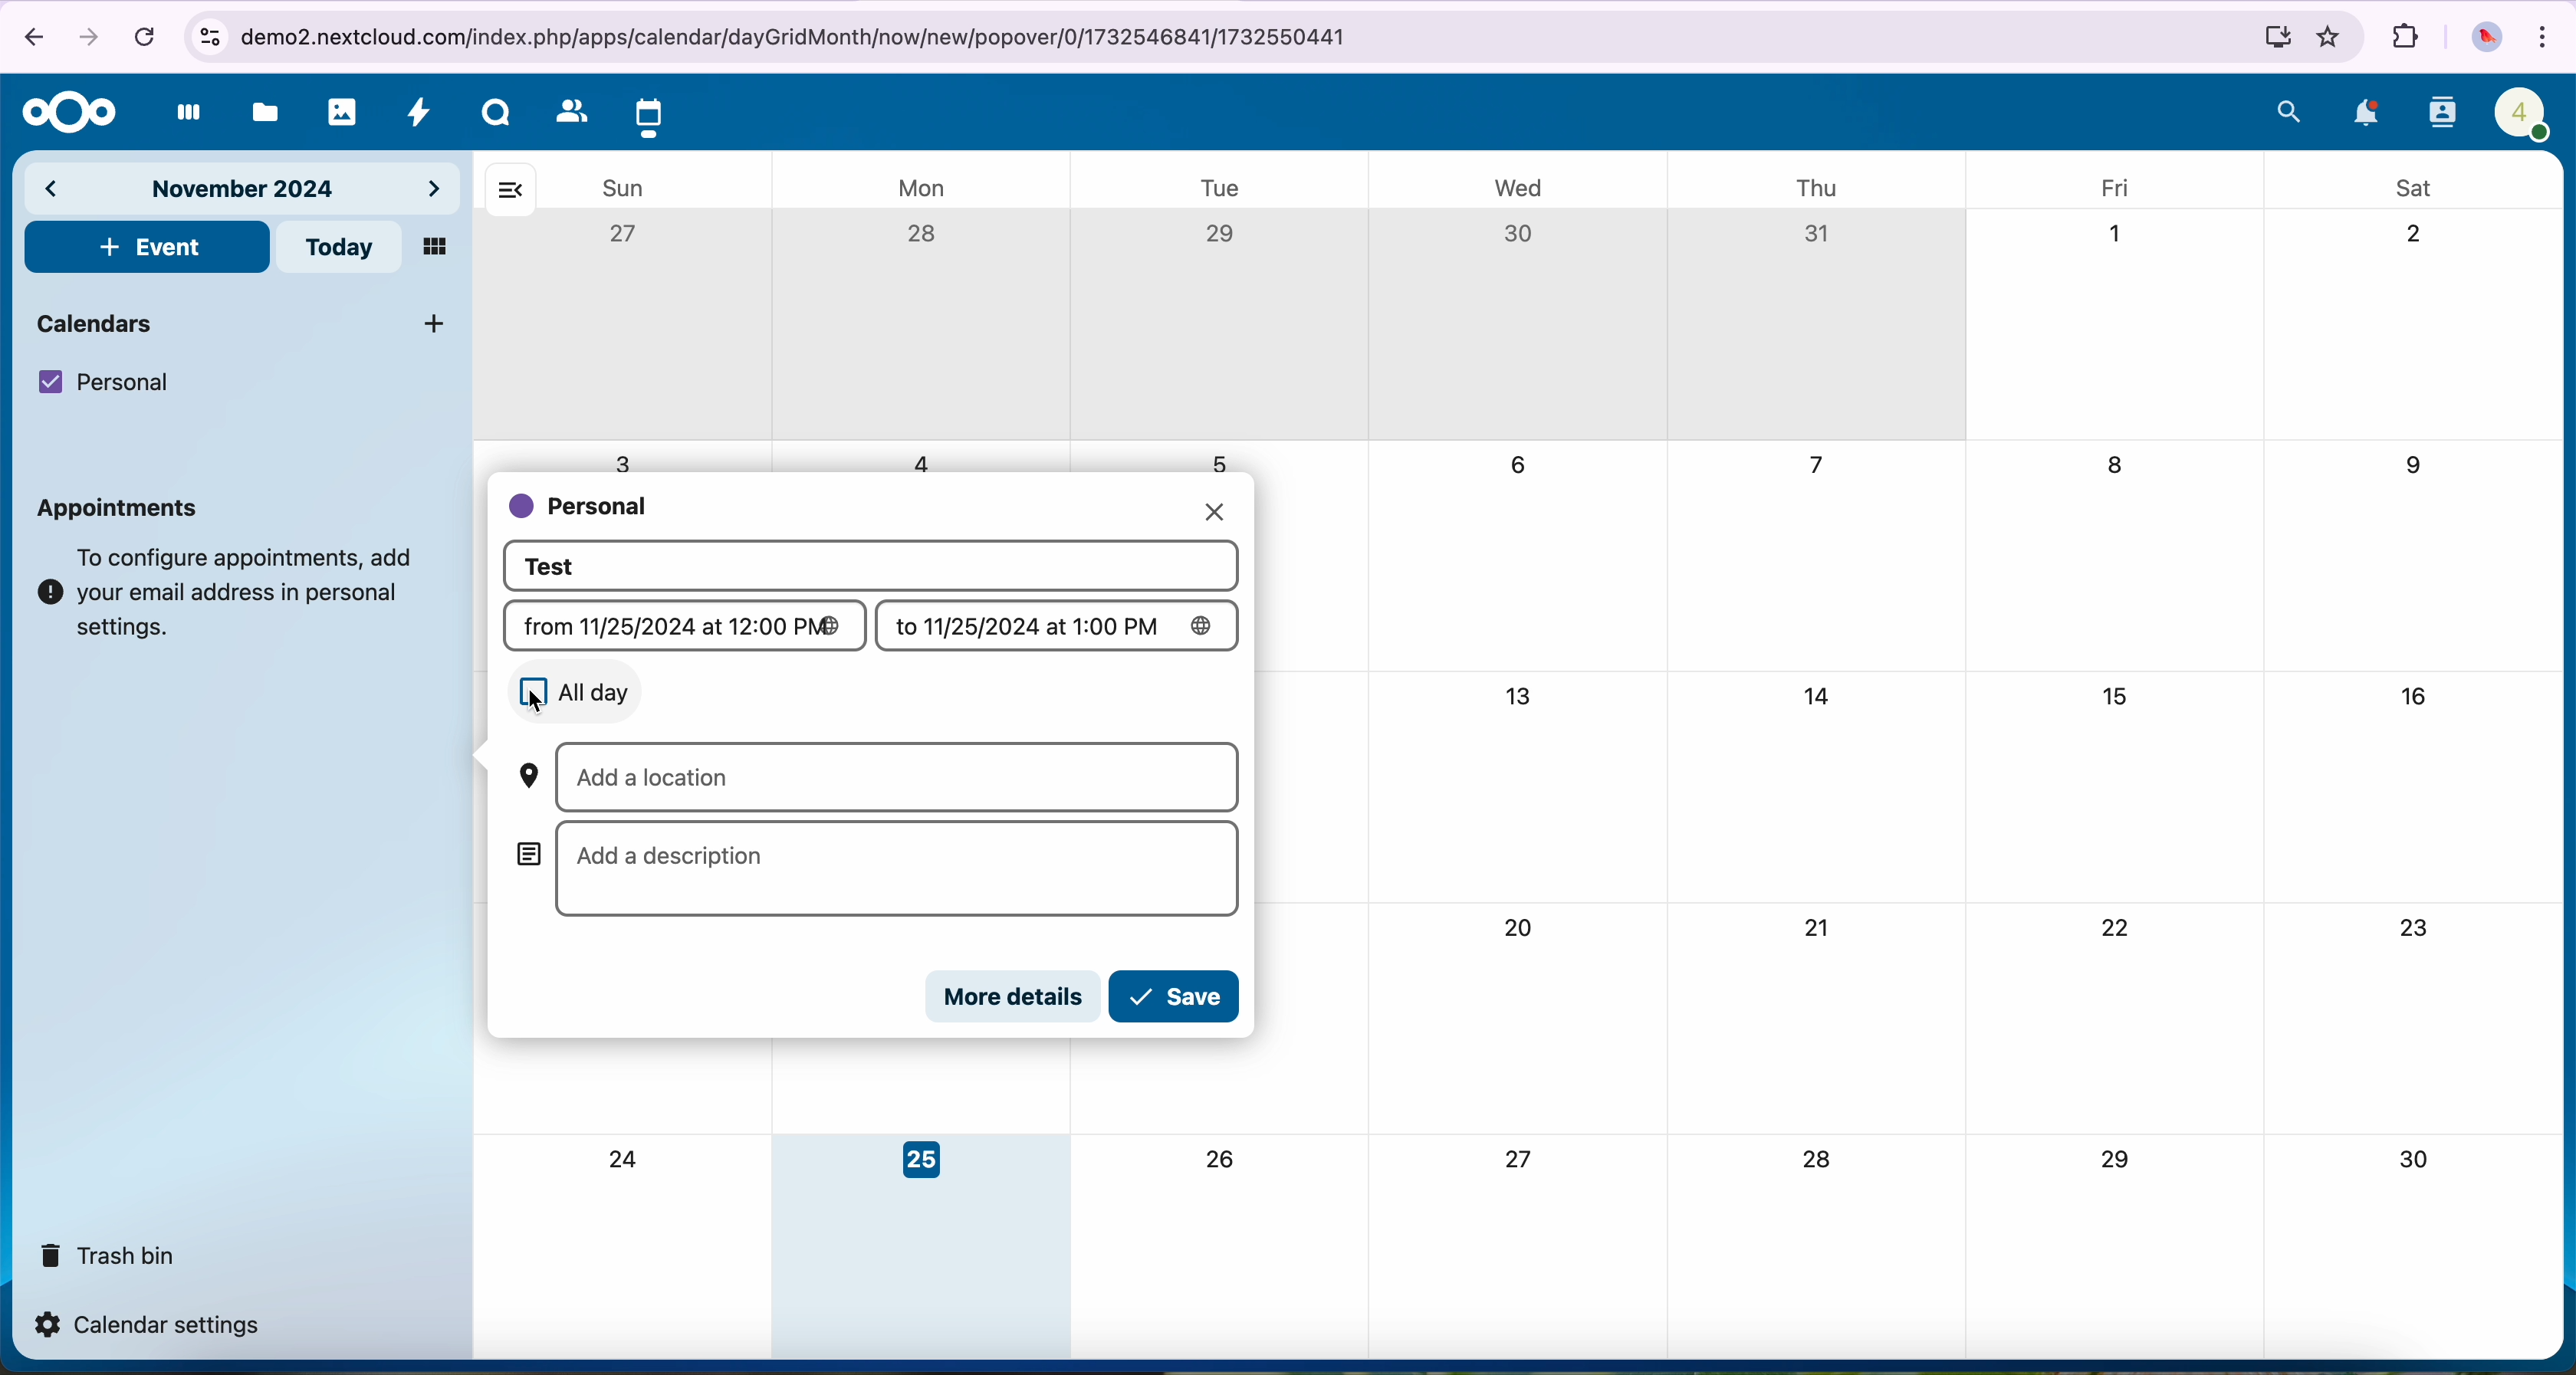 The width and height of the screenshot is (2576, 1375). I want to click on 7, so click(1814, 467).